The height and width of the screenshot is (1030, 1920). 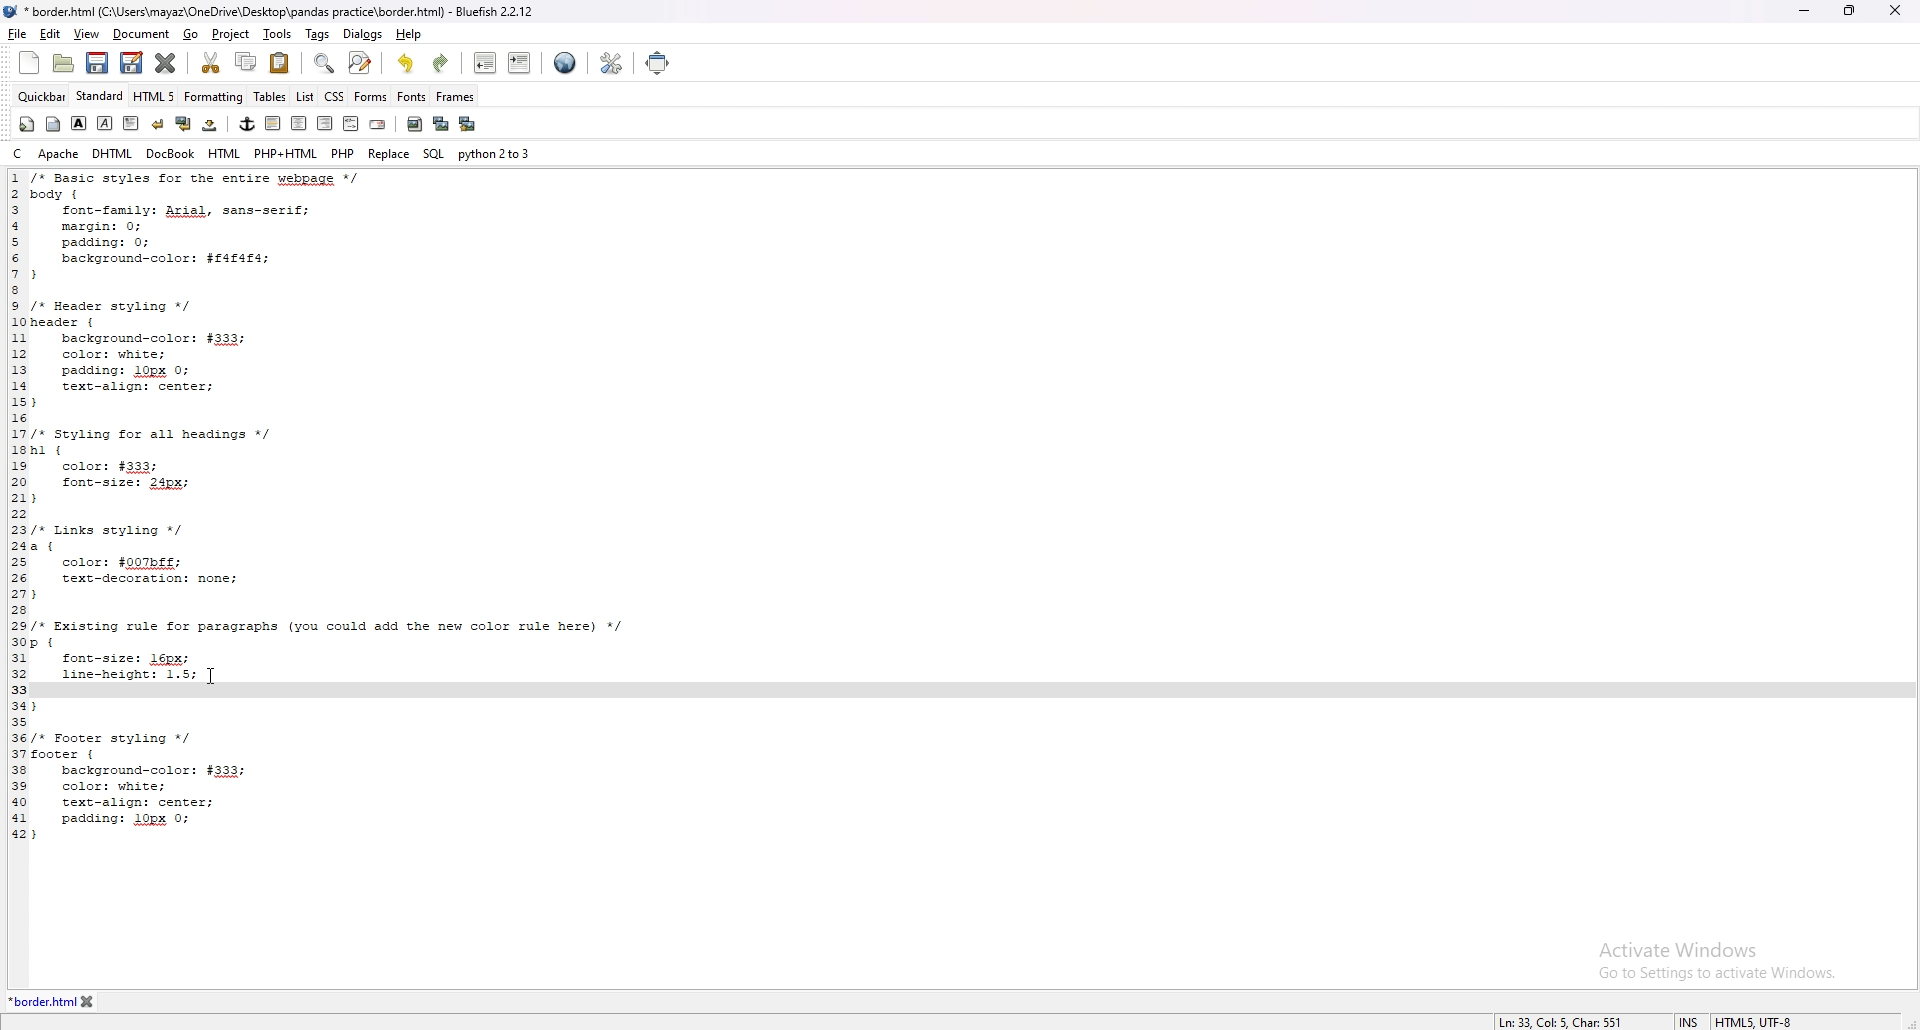 I want to click on standard, so click(x=100, y=95).